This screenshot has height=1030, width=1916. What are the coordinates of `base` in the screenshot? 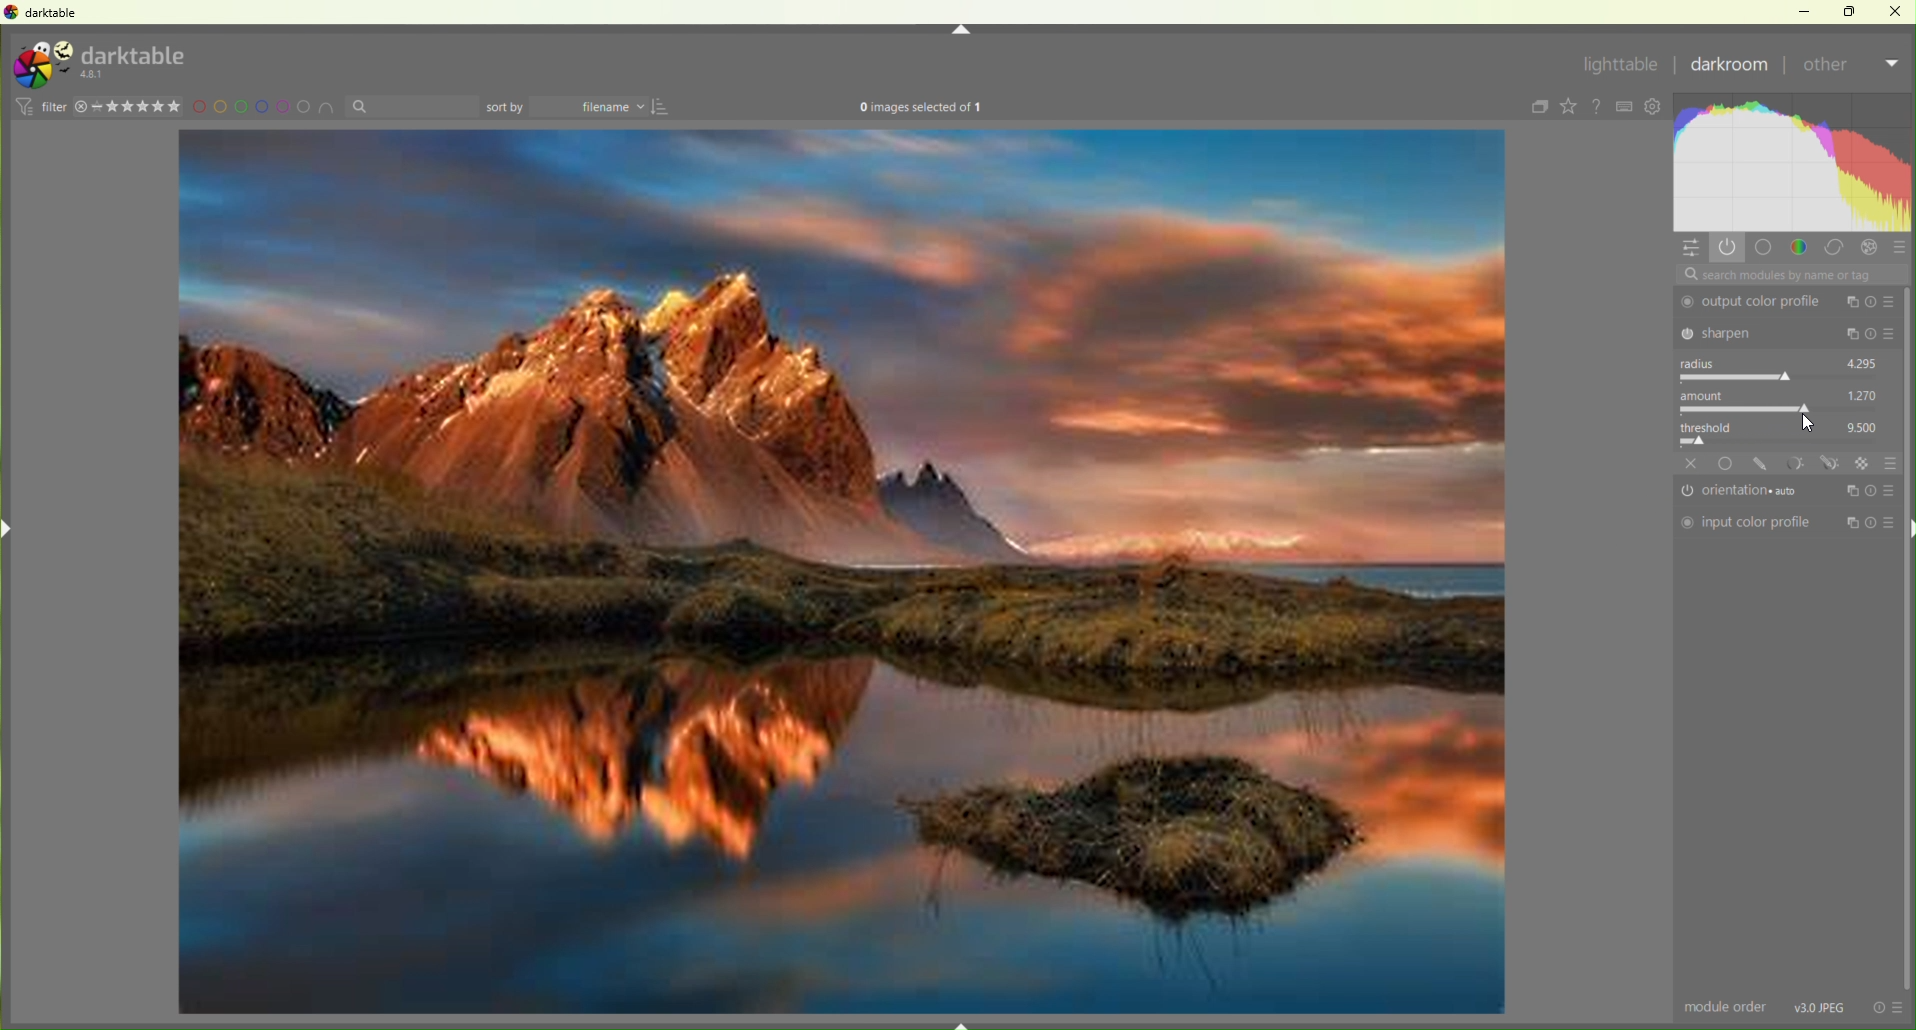 It's located at (1764, 247).